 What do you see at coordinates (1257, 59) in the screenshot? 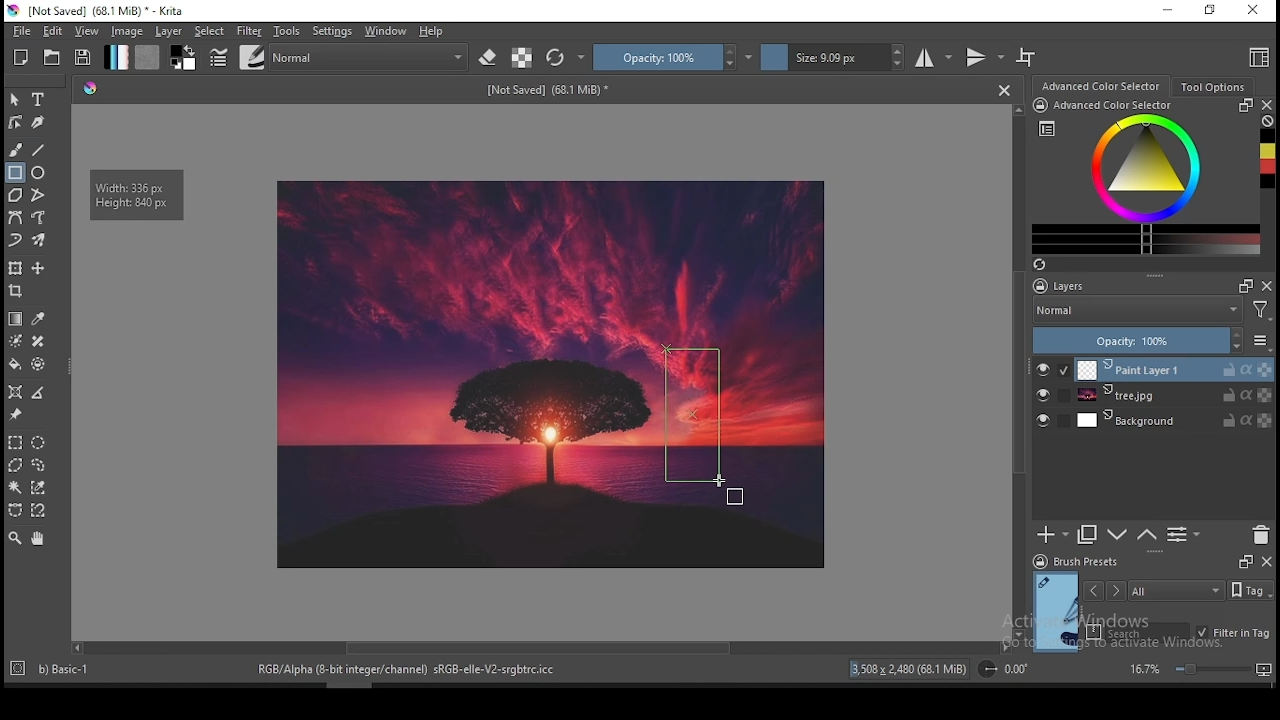
I see `choose workspace` at bounding box center [1257, 59].